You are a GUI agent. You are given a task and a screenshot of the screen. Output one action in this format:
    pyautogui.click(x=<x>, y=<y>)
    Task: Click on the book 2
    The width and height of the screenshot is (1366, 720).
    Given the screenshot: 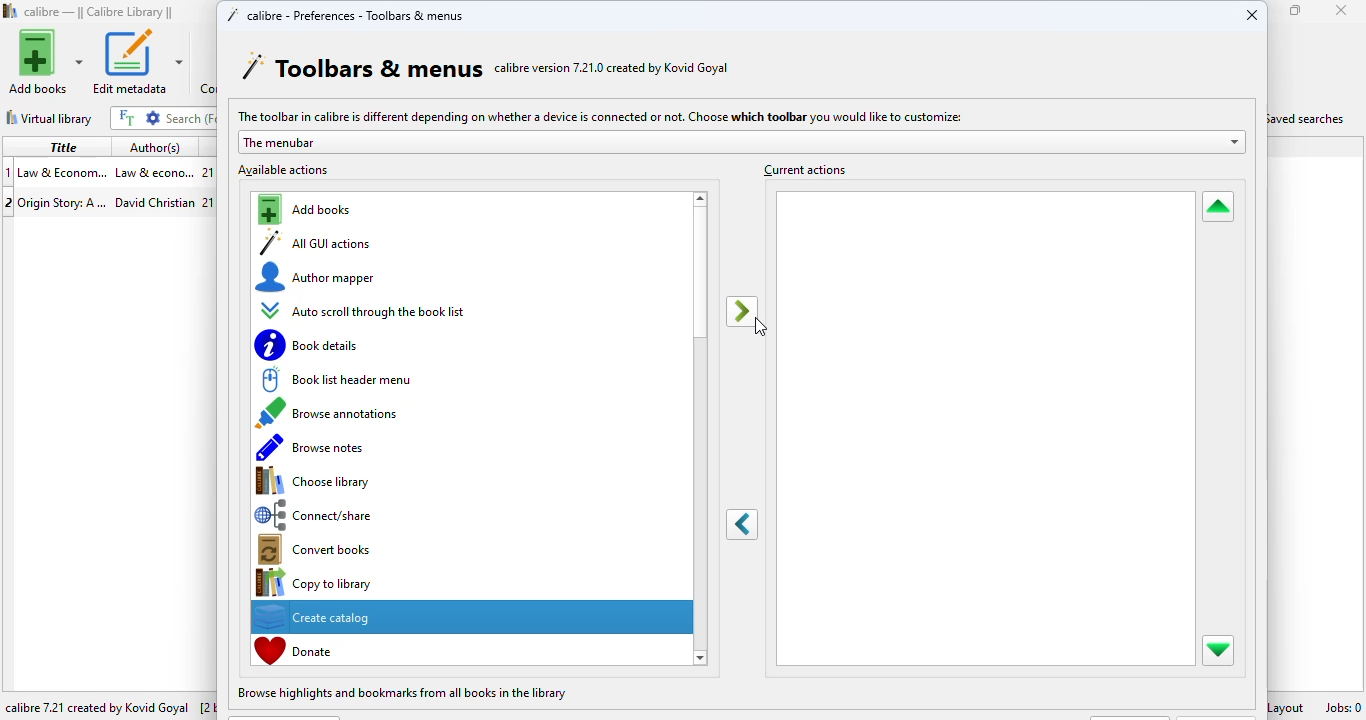 What is the action you would take?
    pyautogui.click(x=107, y=200)
    